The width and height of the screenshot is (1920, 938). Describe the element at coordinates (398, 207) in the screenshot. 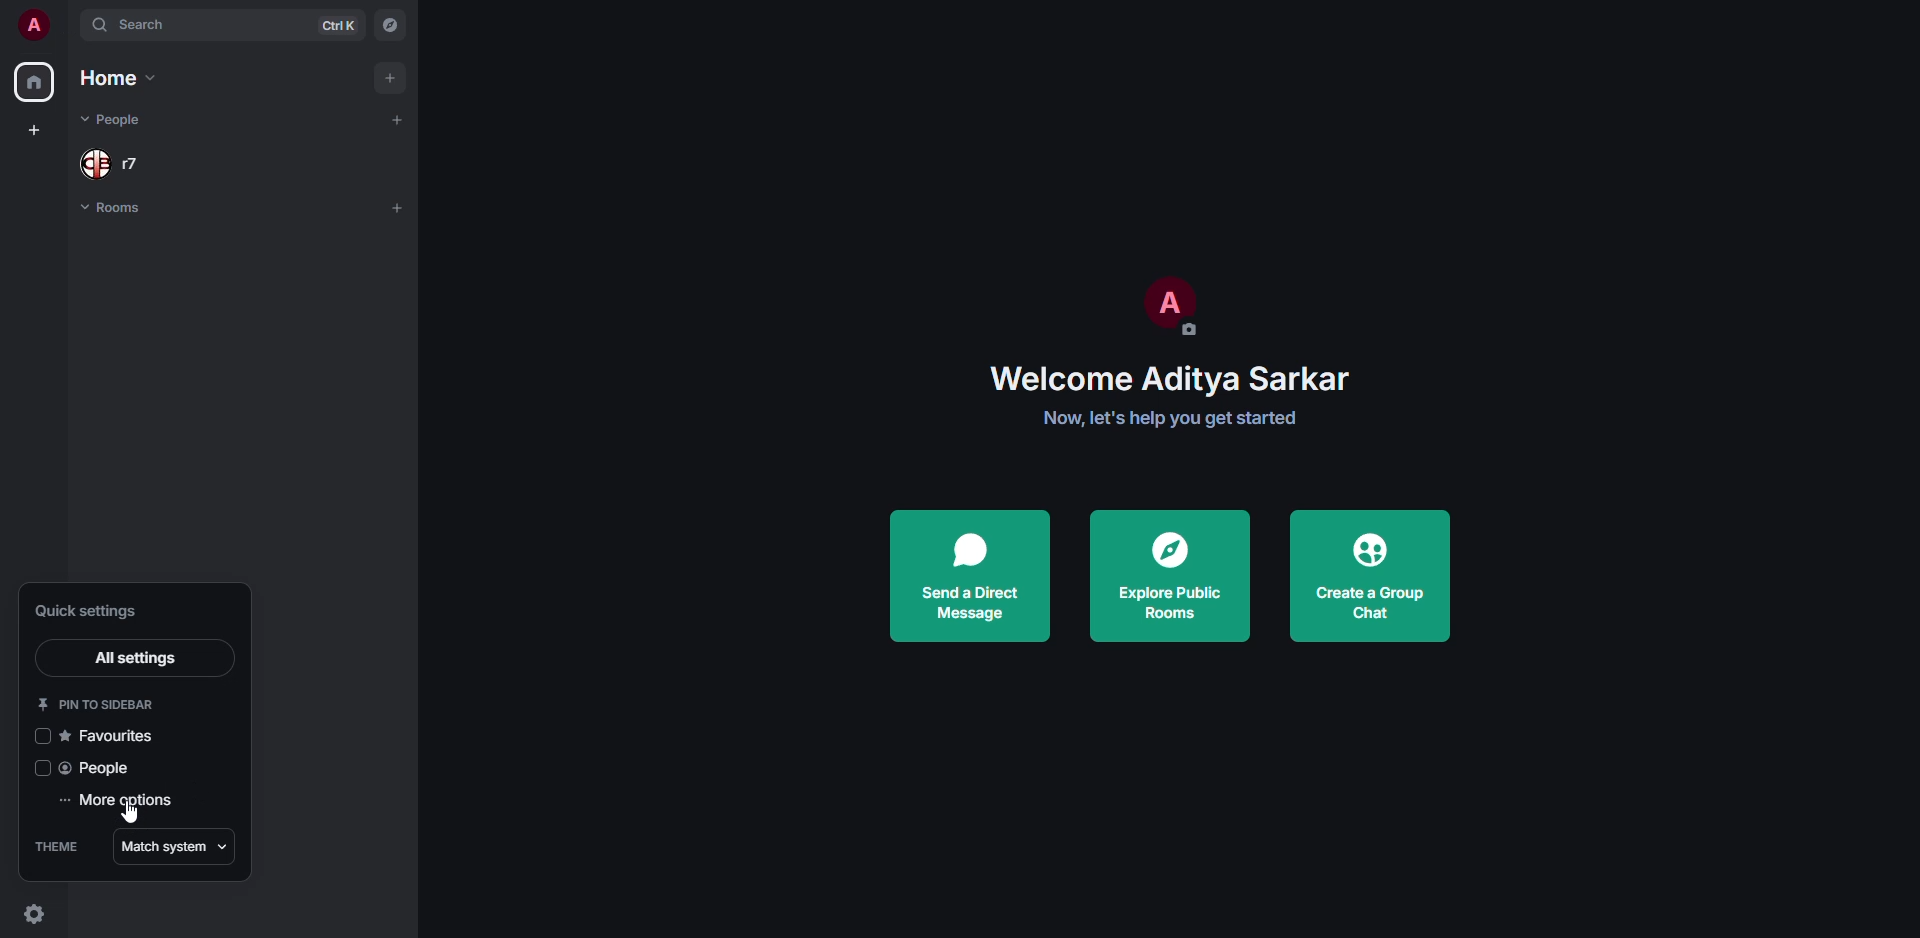

I see `add` at that location.